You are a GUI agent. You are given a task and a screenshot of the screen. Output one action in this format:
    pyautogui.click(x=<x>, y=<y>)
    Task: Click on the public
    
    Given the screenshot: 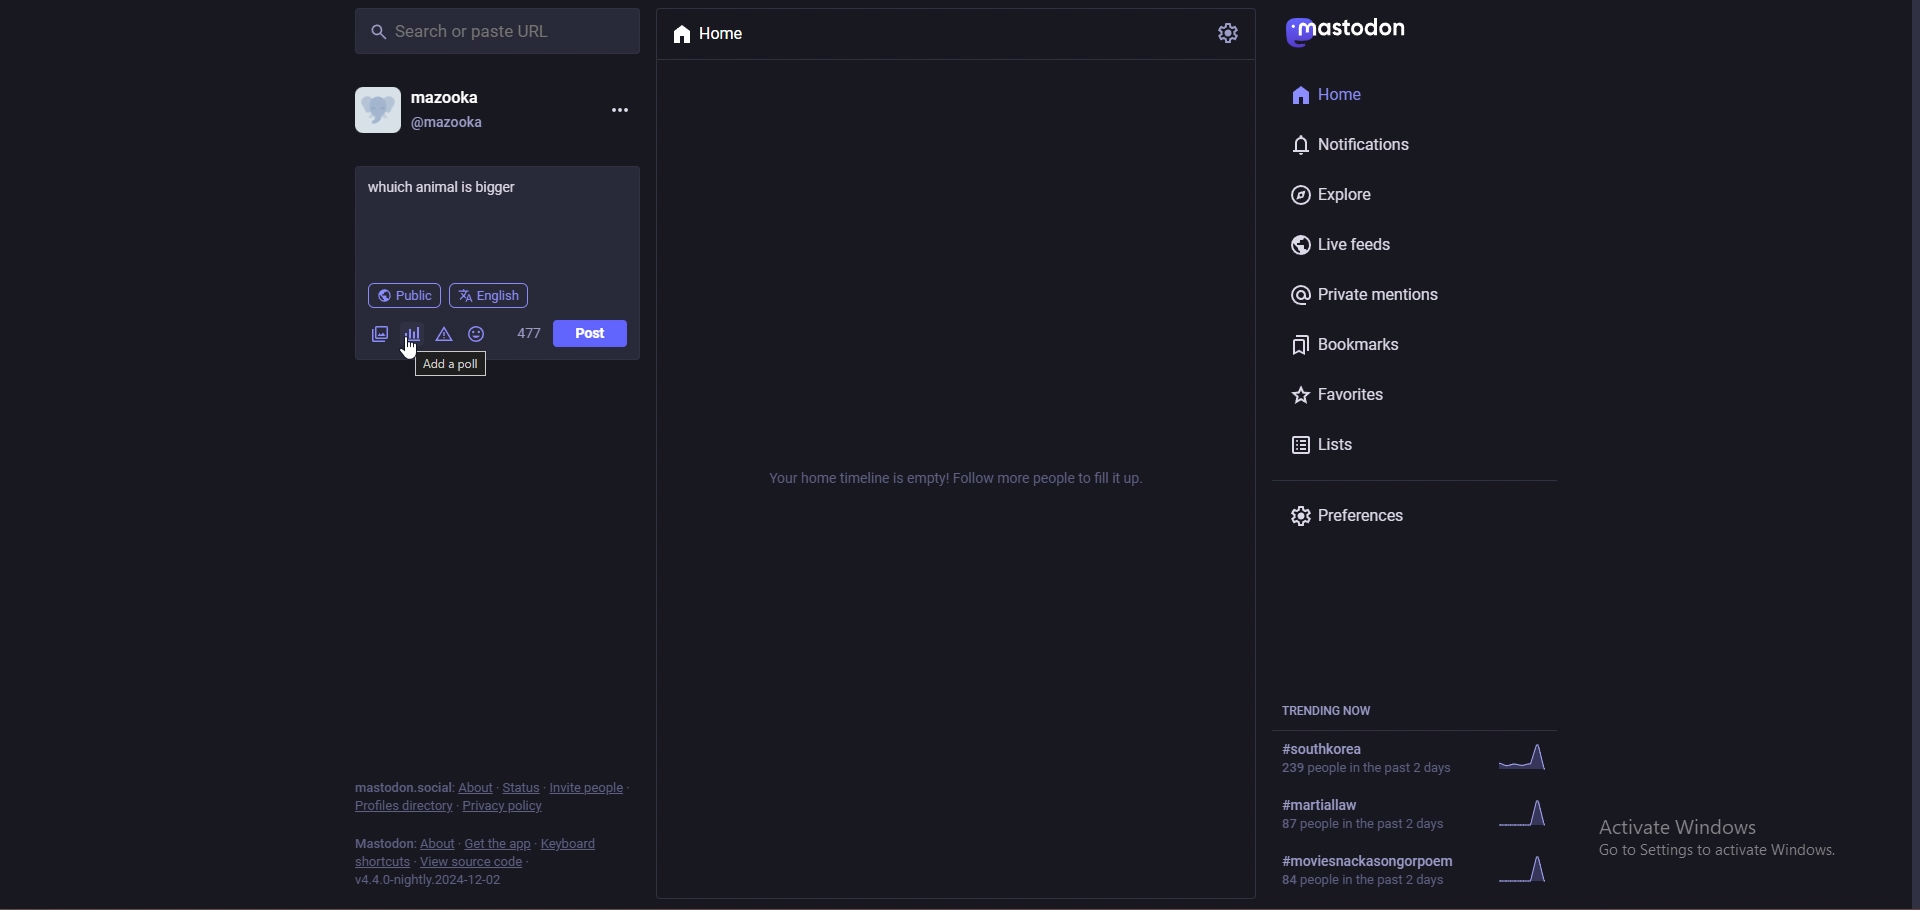 What is the action you would take?
    pyautogui.click(x=405, y=295)
    